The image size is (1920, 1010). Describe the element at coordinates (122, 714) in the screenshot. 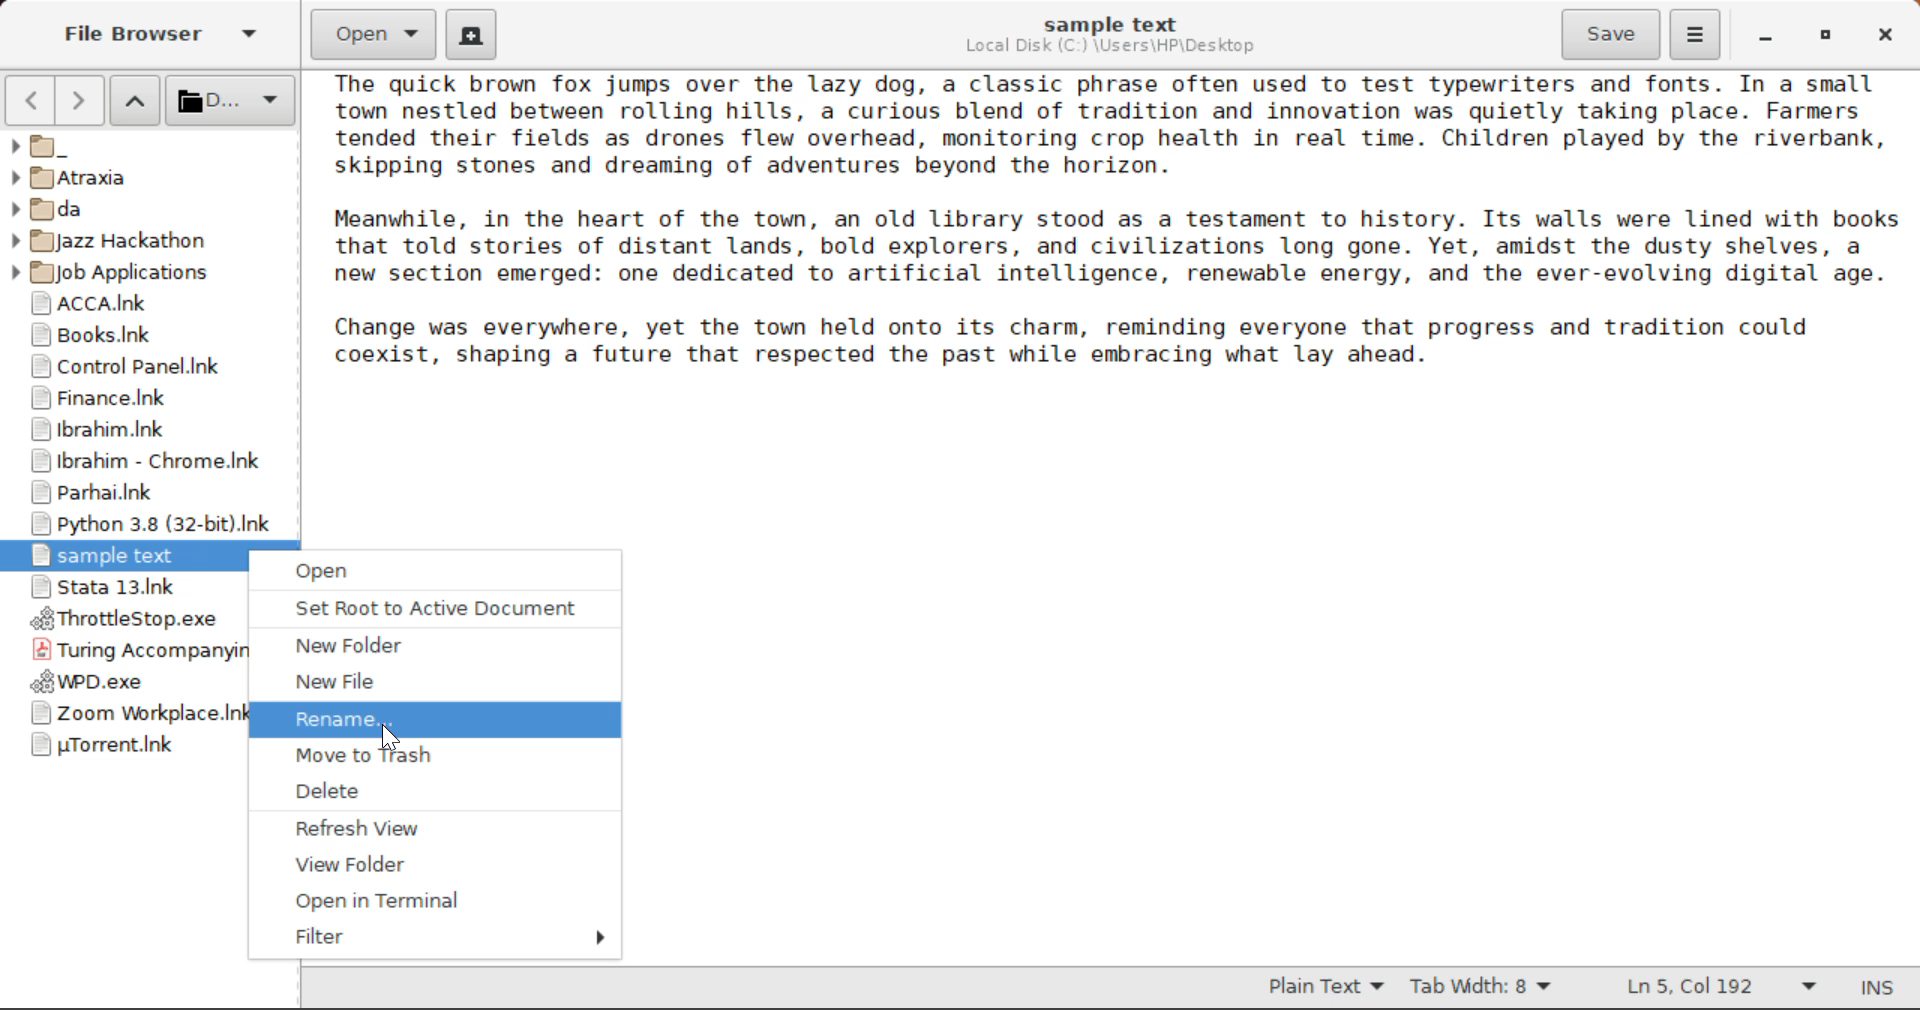

I see `Zoom Application ` at that location.